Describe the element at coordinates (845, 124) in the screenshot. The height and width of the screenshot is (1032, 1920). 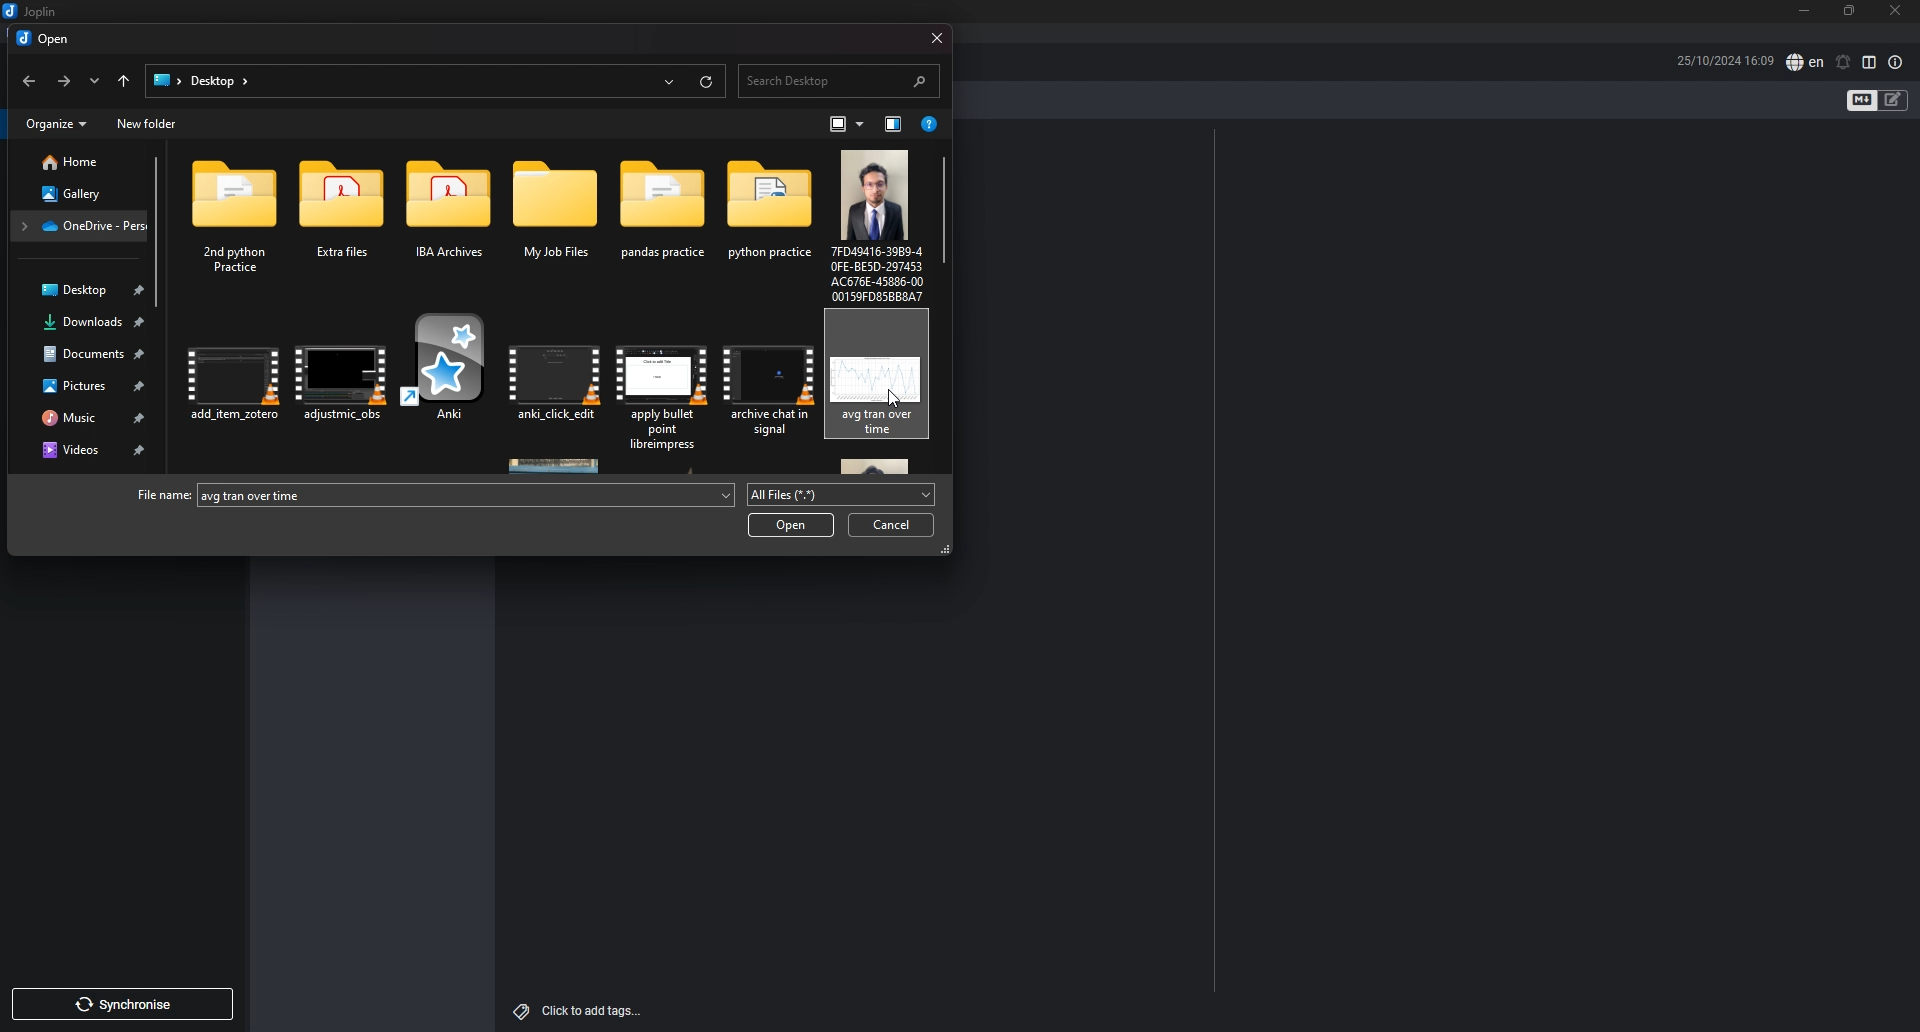
I see `change your view` at that location.